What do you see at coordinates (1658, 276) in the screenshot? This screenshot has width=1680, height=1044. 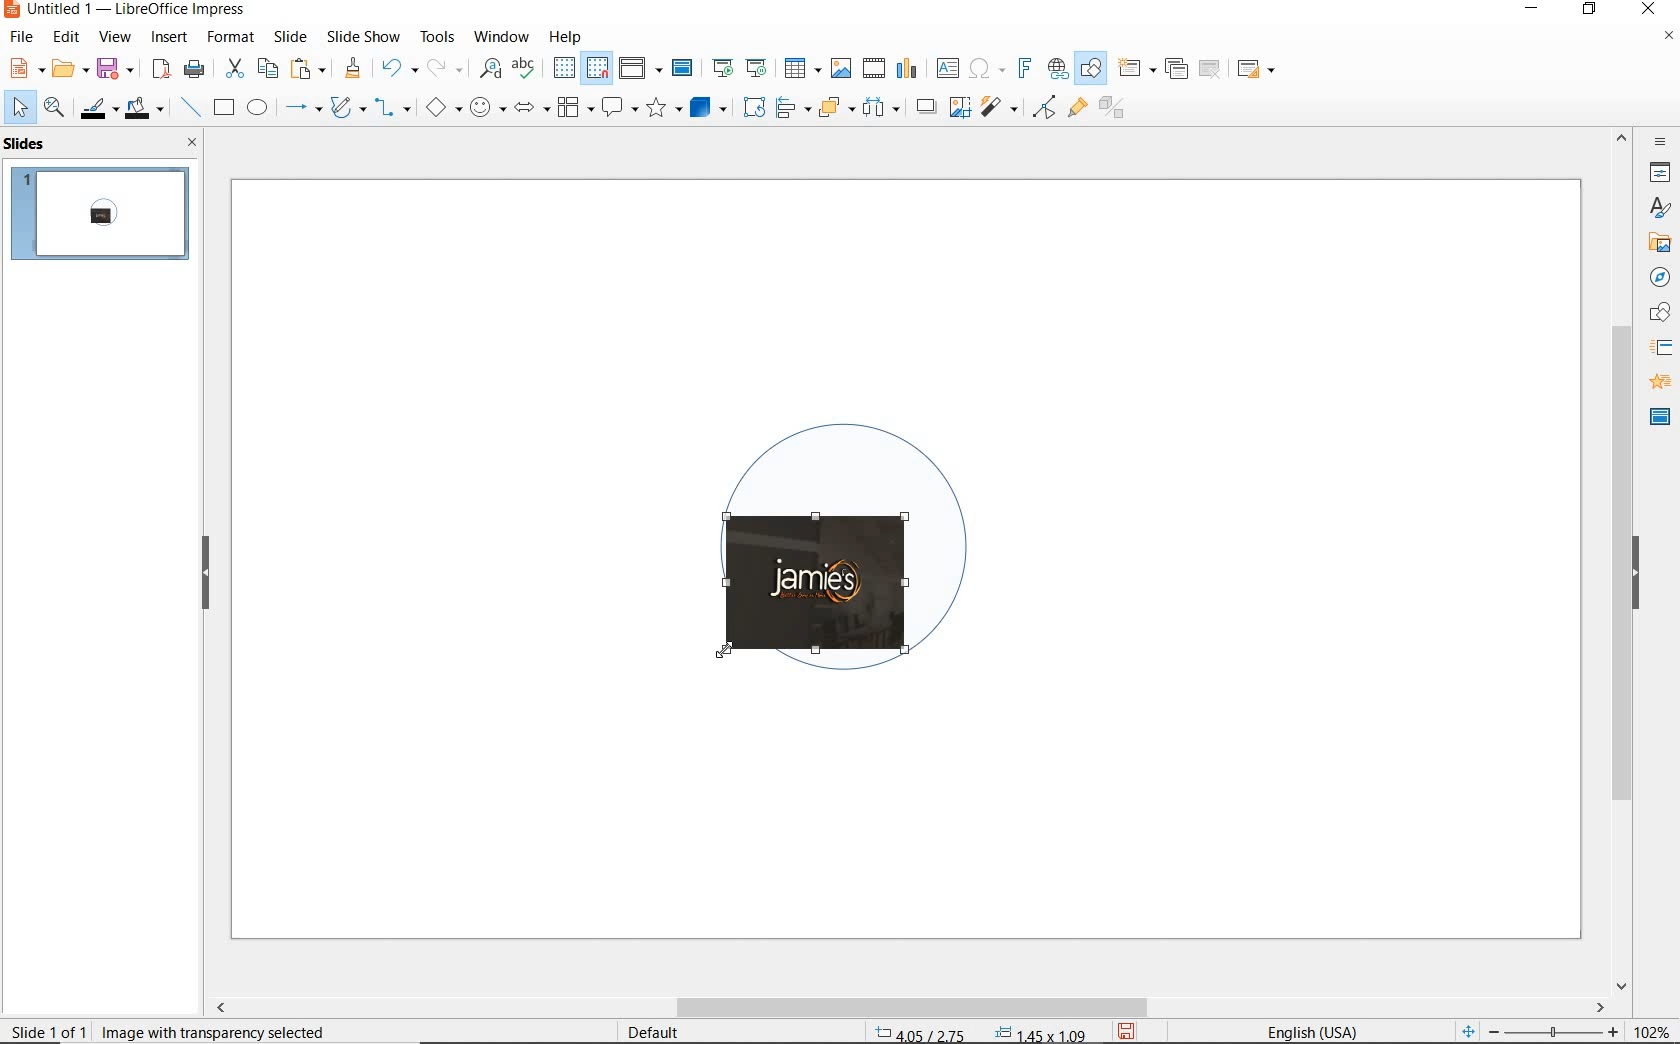 I see `navigator` at bounding box center [1658, 276].